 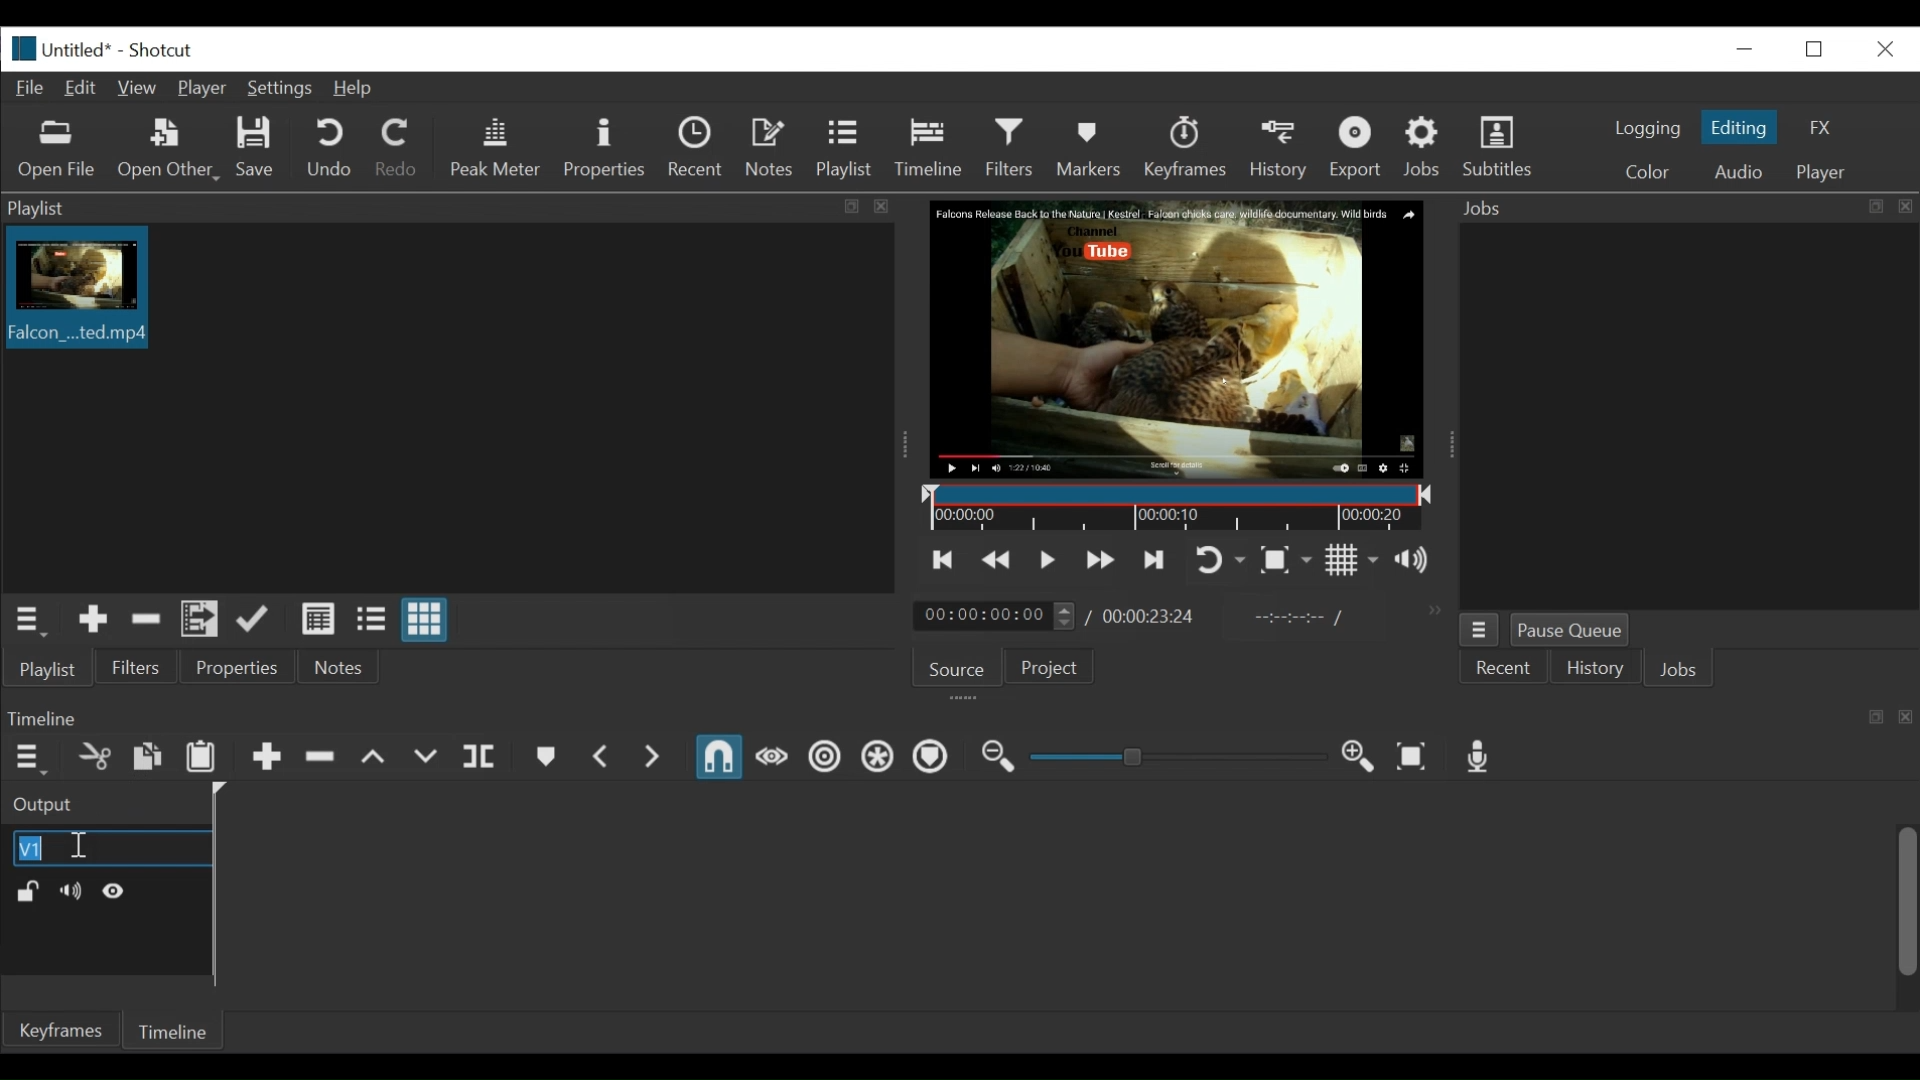 I want to click on Redo, so click(x=395, y=147).